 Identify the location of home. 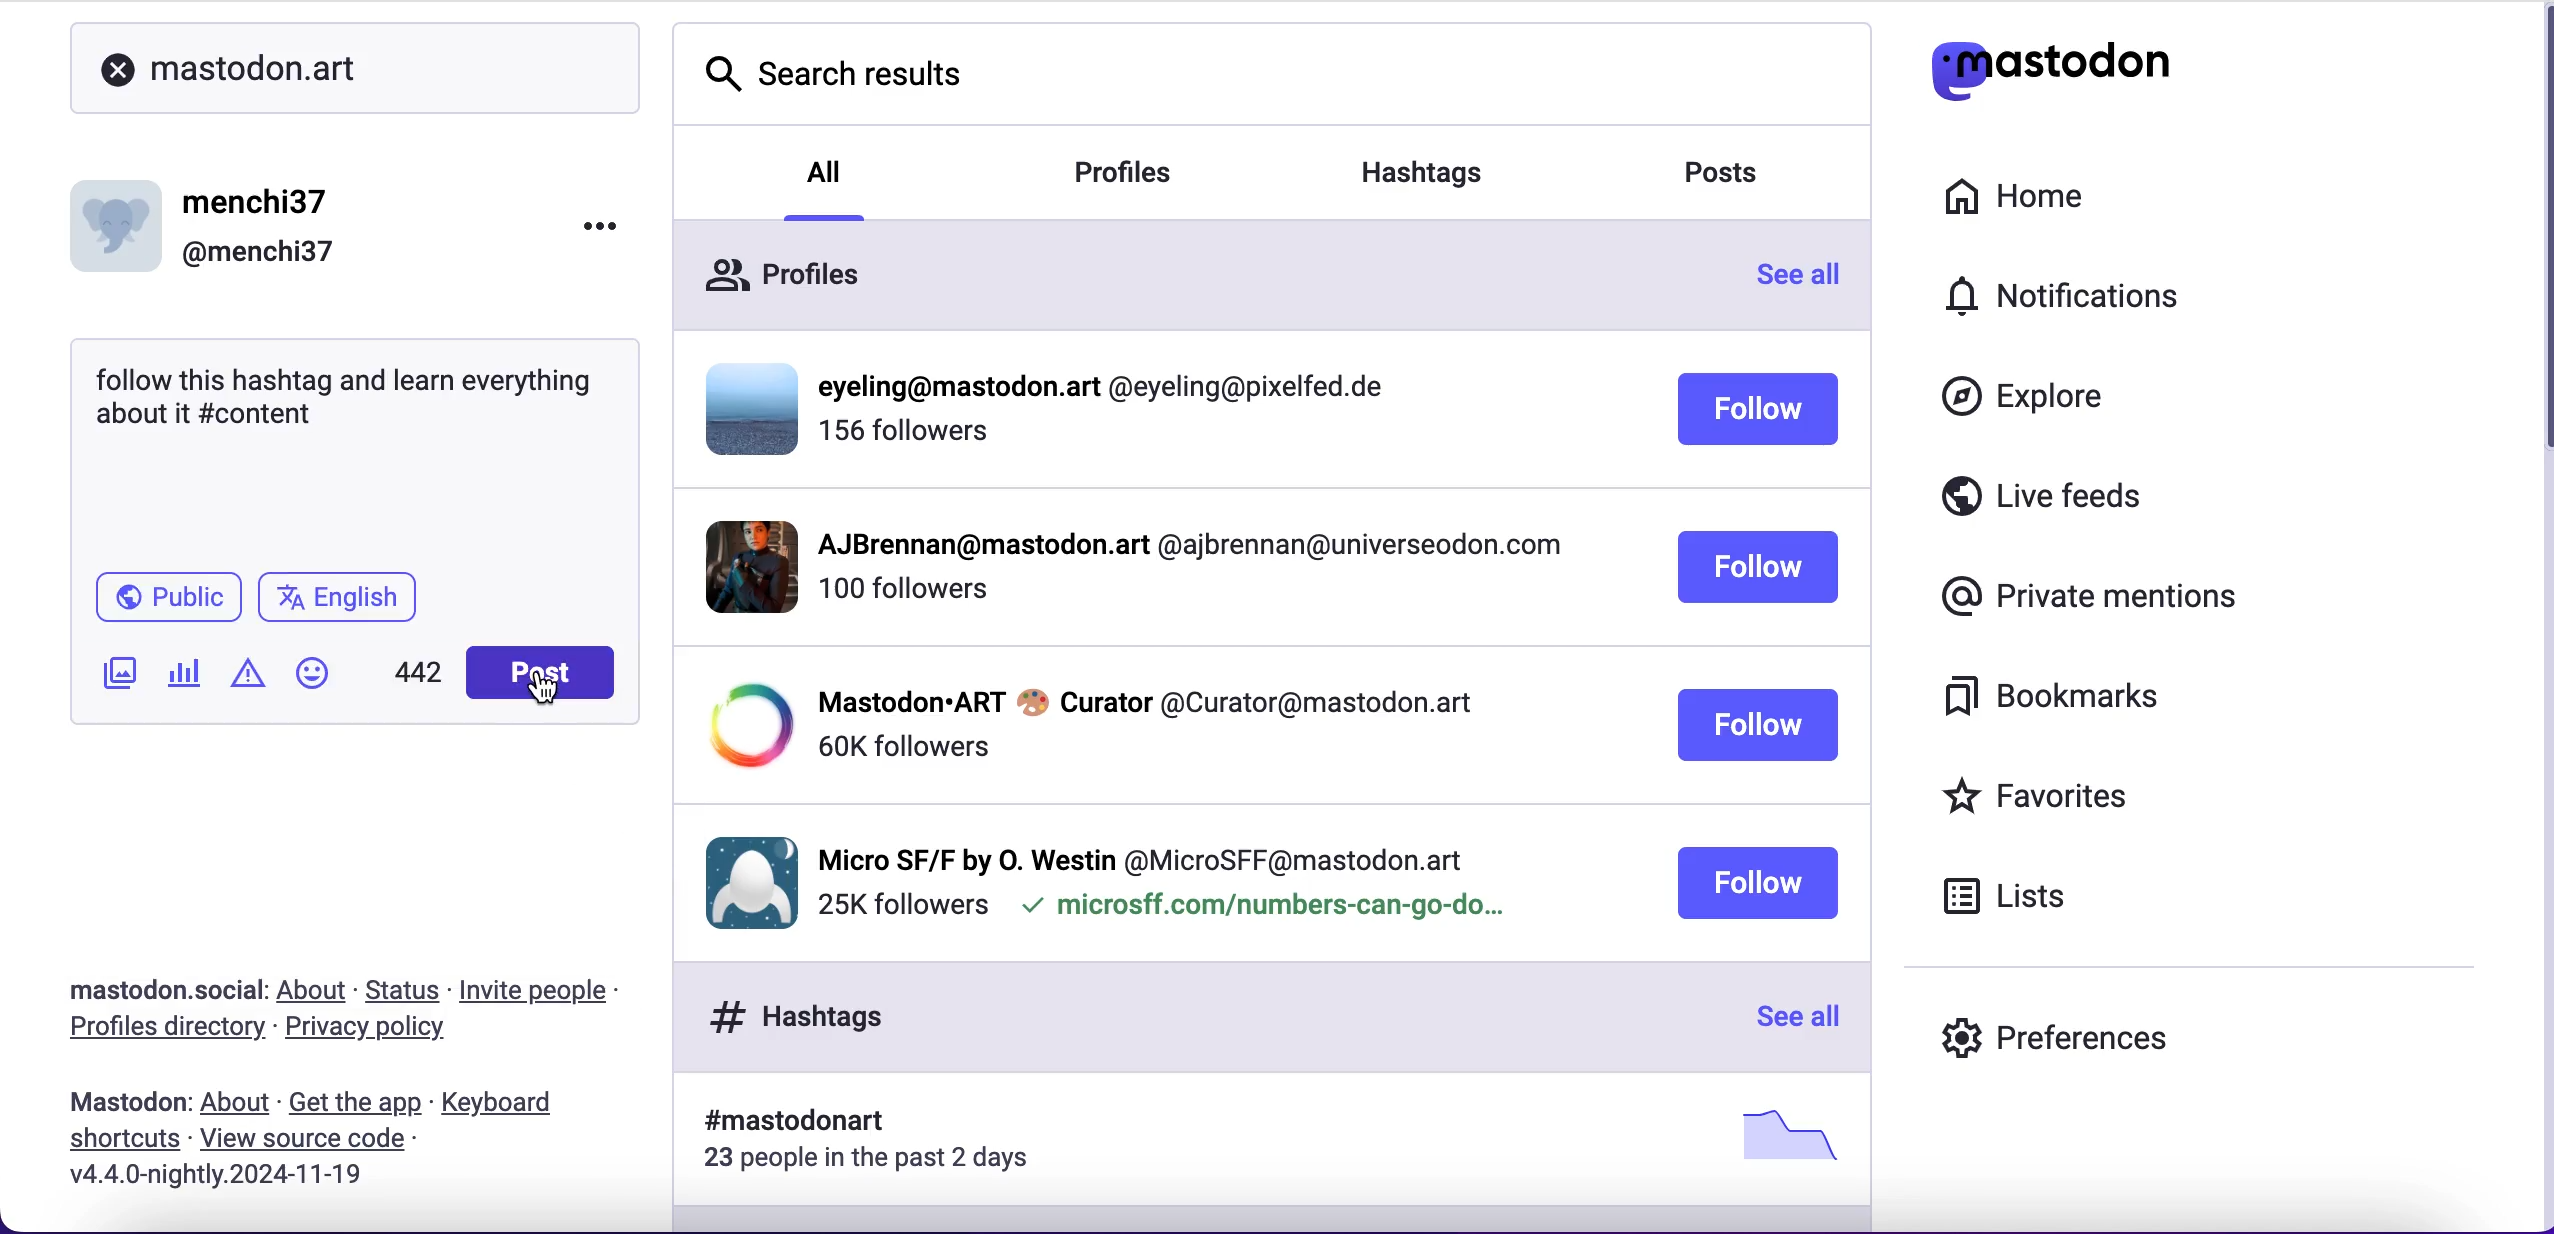
(2040, 198).